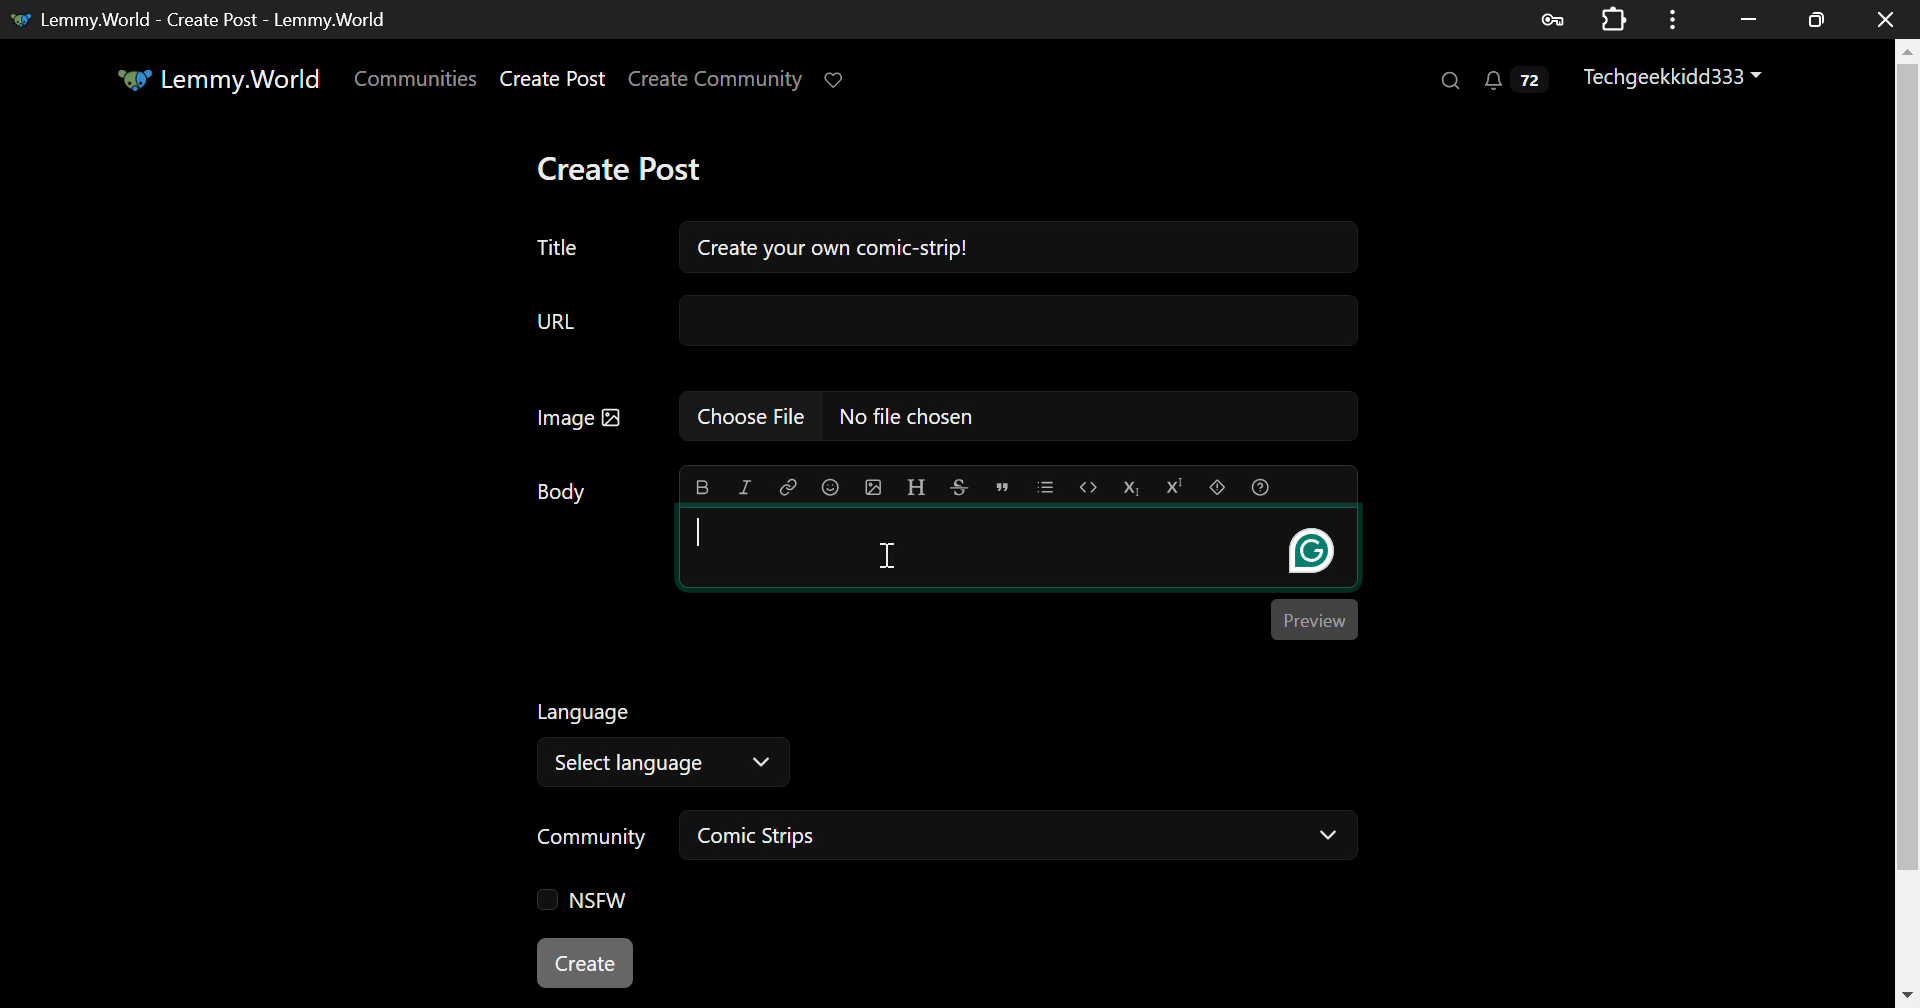 Image resolution: width=1920 pixels, height=1008 pixels. I want to click on Insert Image, so click(872, 487).